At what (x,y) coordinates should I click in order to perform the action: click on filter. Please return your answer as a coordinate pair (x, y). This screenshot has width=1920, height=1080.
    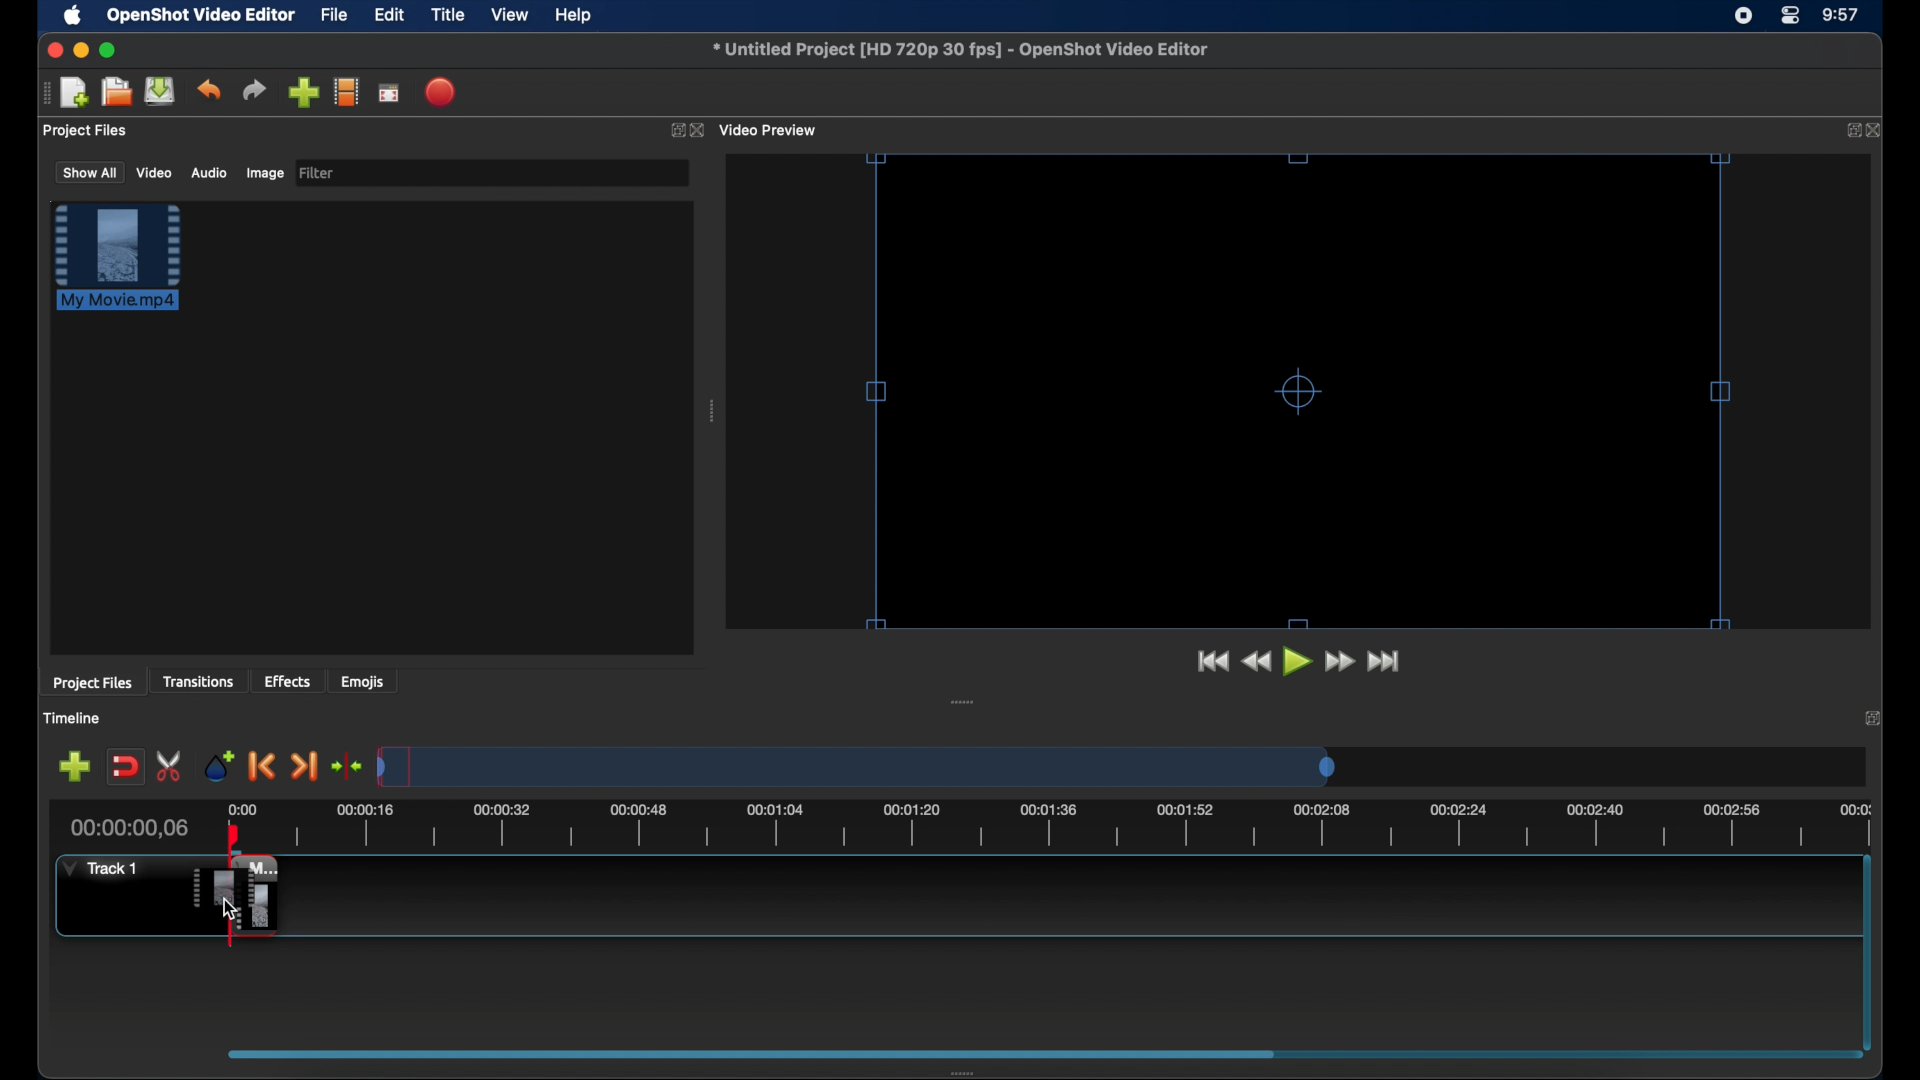
    Looking at the image, I should click on (318, 173).